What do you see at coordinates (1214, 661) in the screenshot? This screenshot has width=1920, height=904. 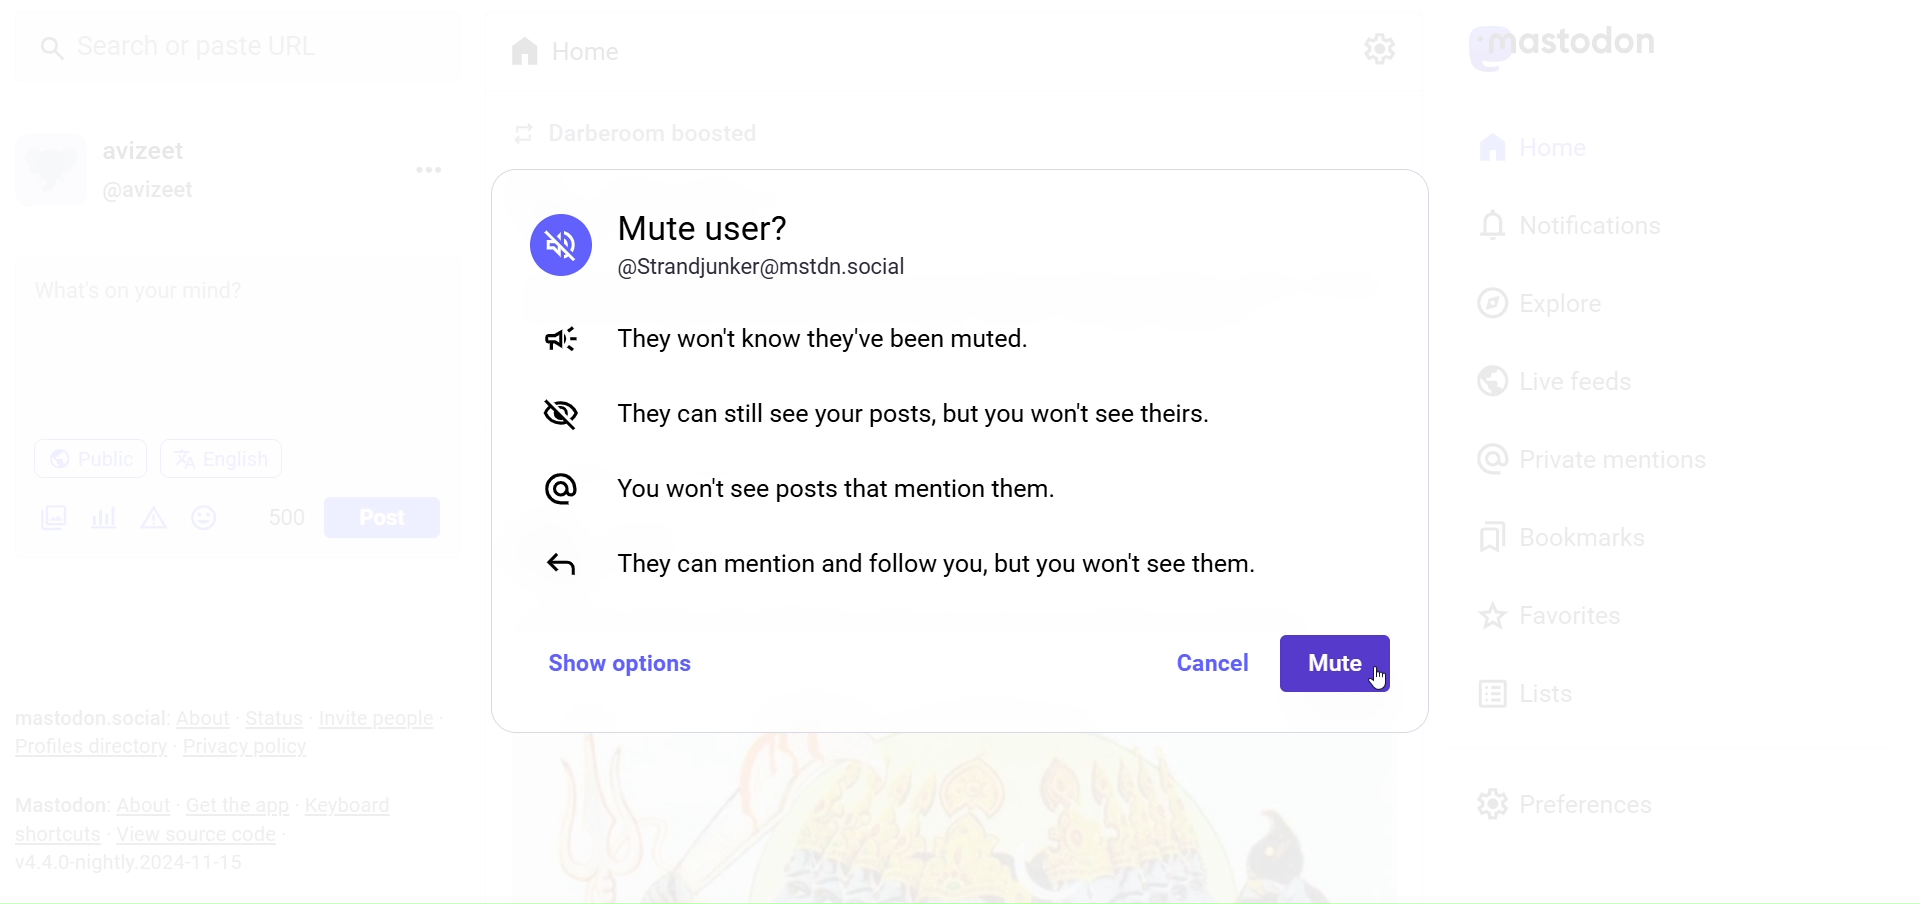 I see `Cancel` at bounding box center [1214, 661].